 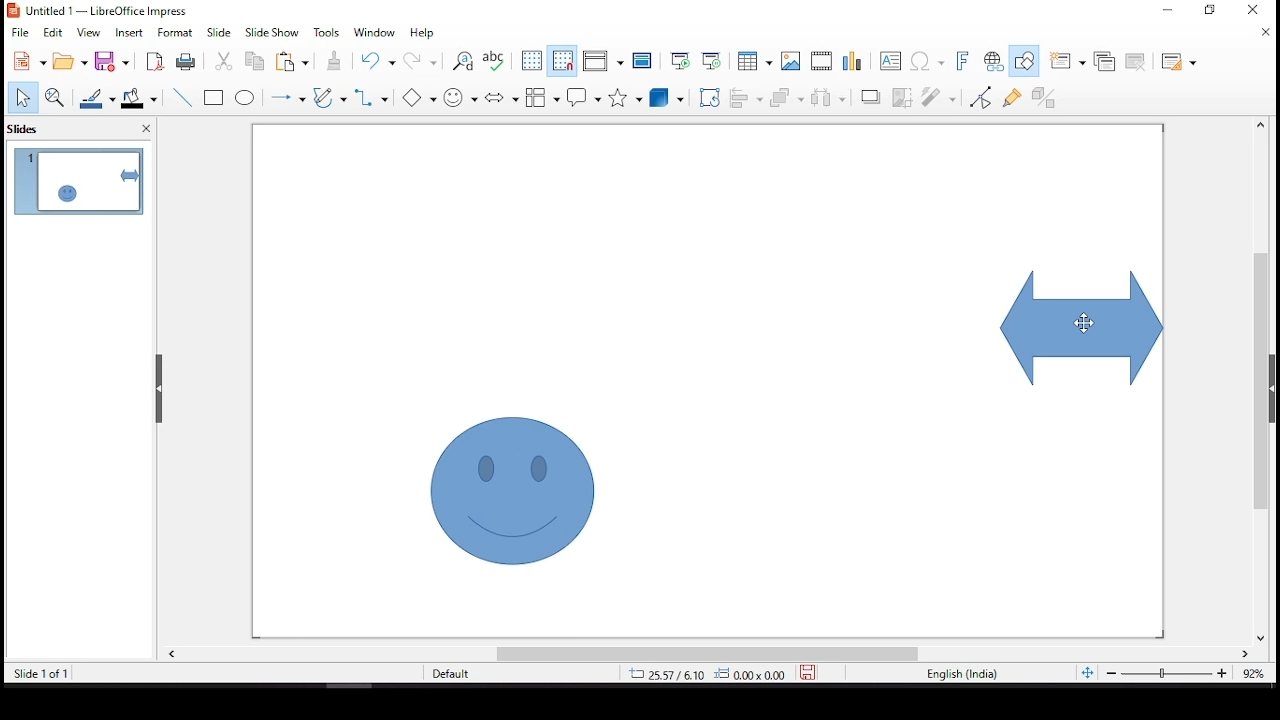 I want to click on close, so click(x=1268, y=34).